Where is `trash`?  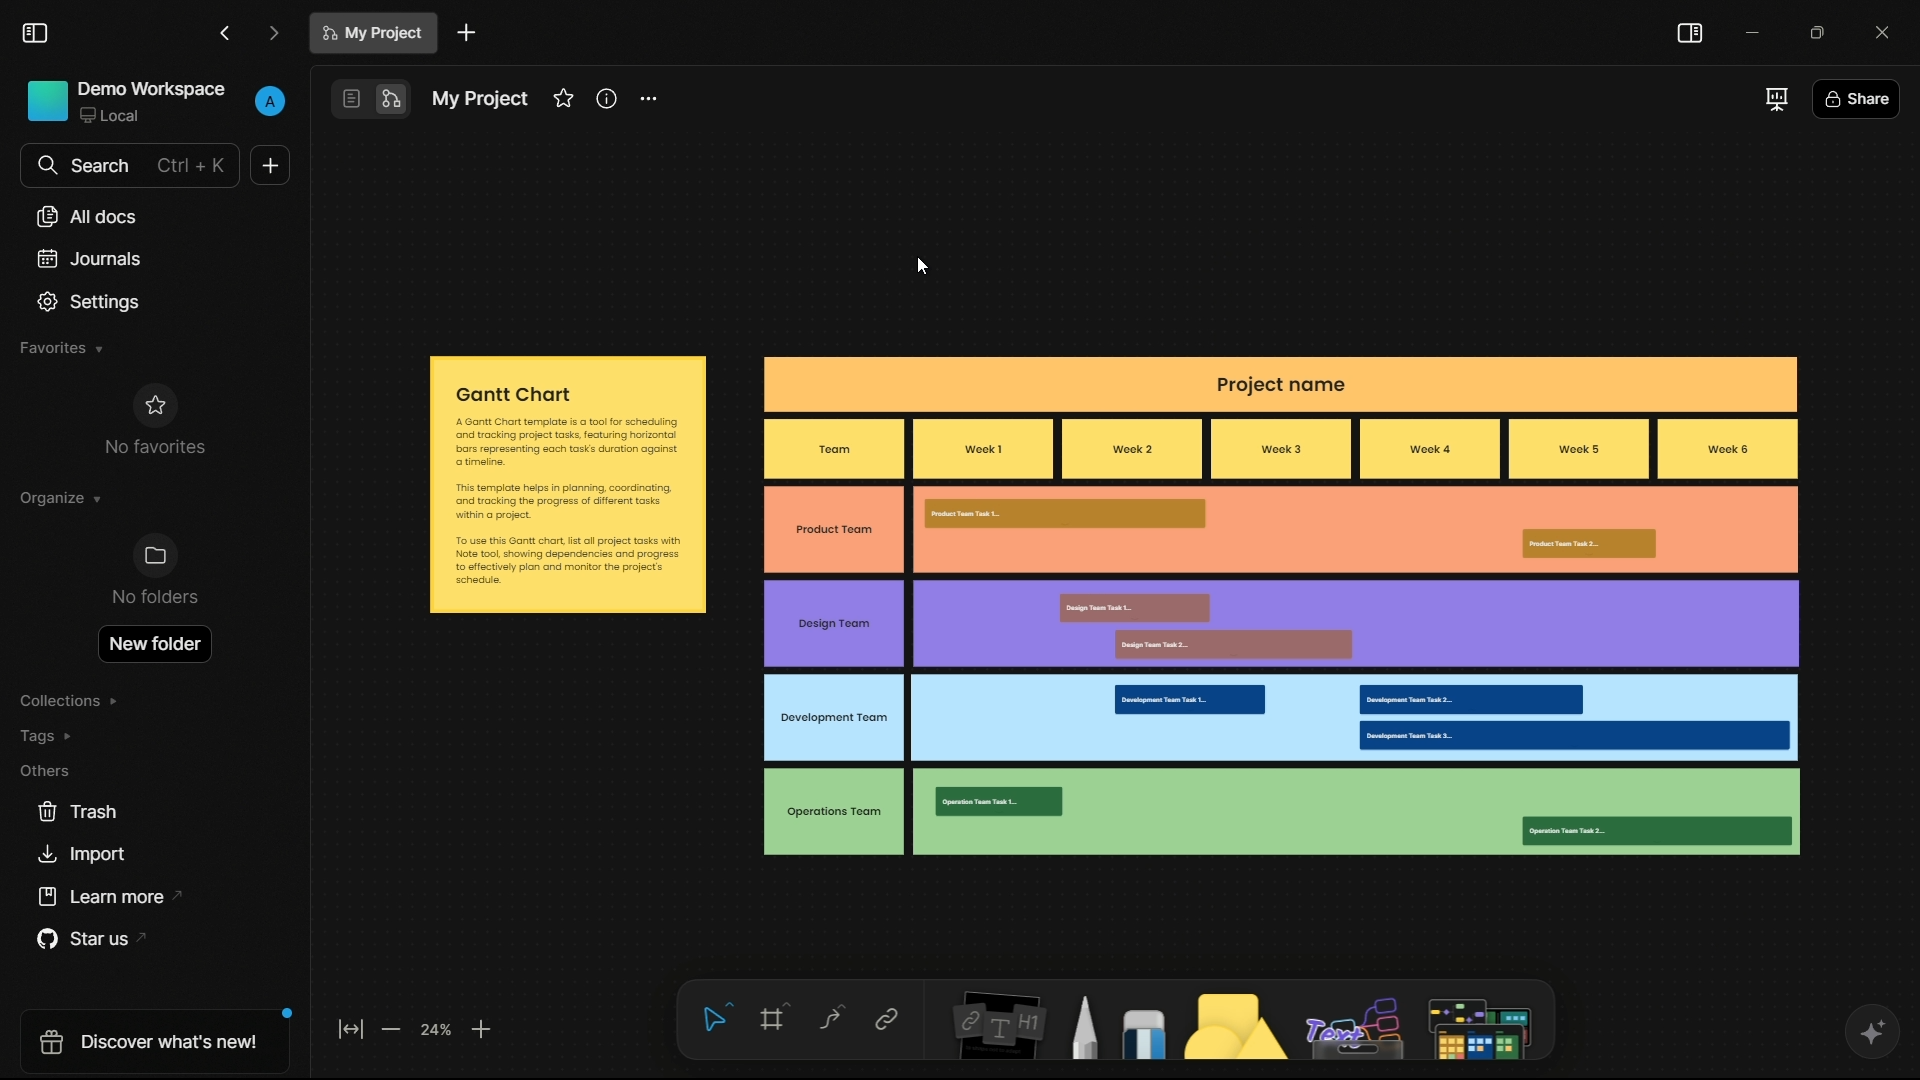 trash is located at coordinates (77, 813).